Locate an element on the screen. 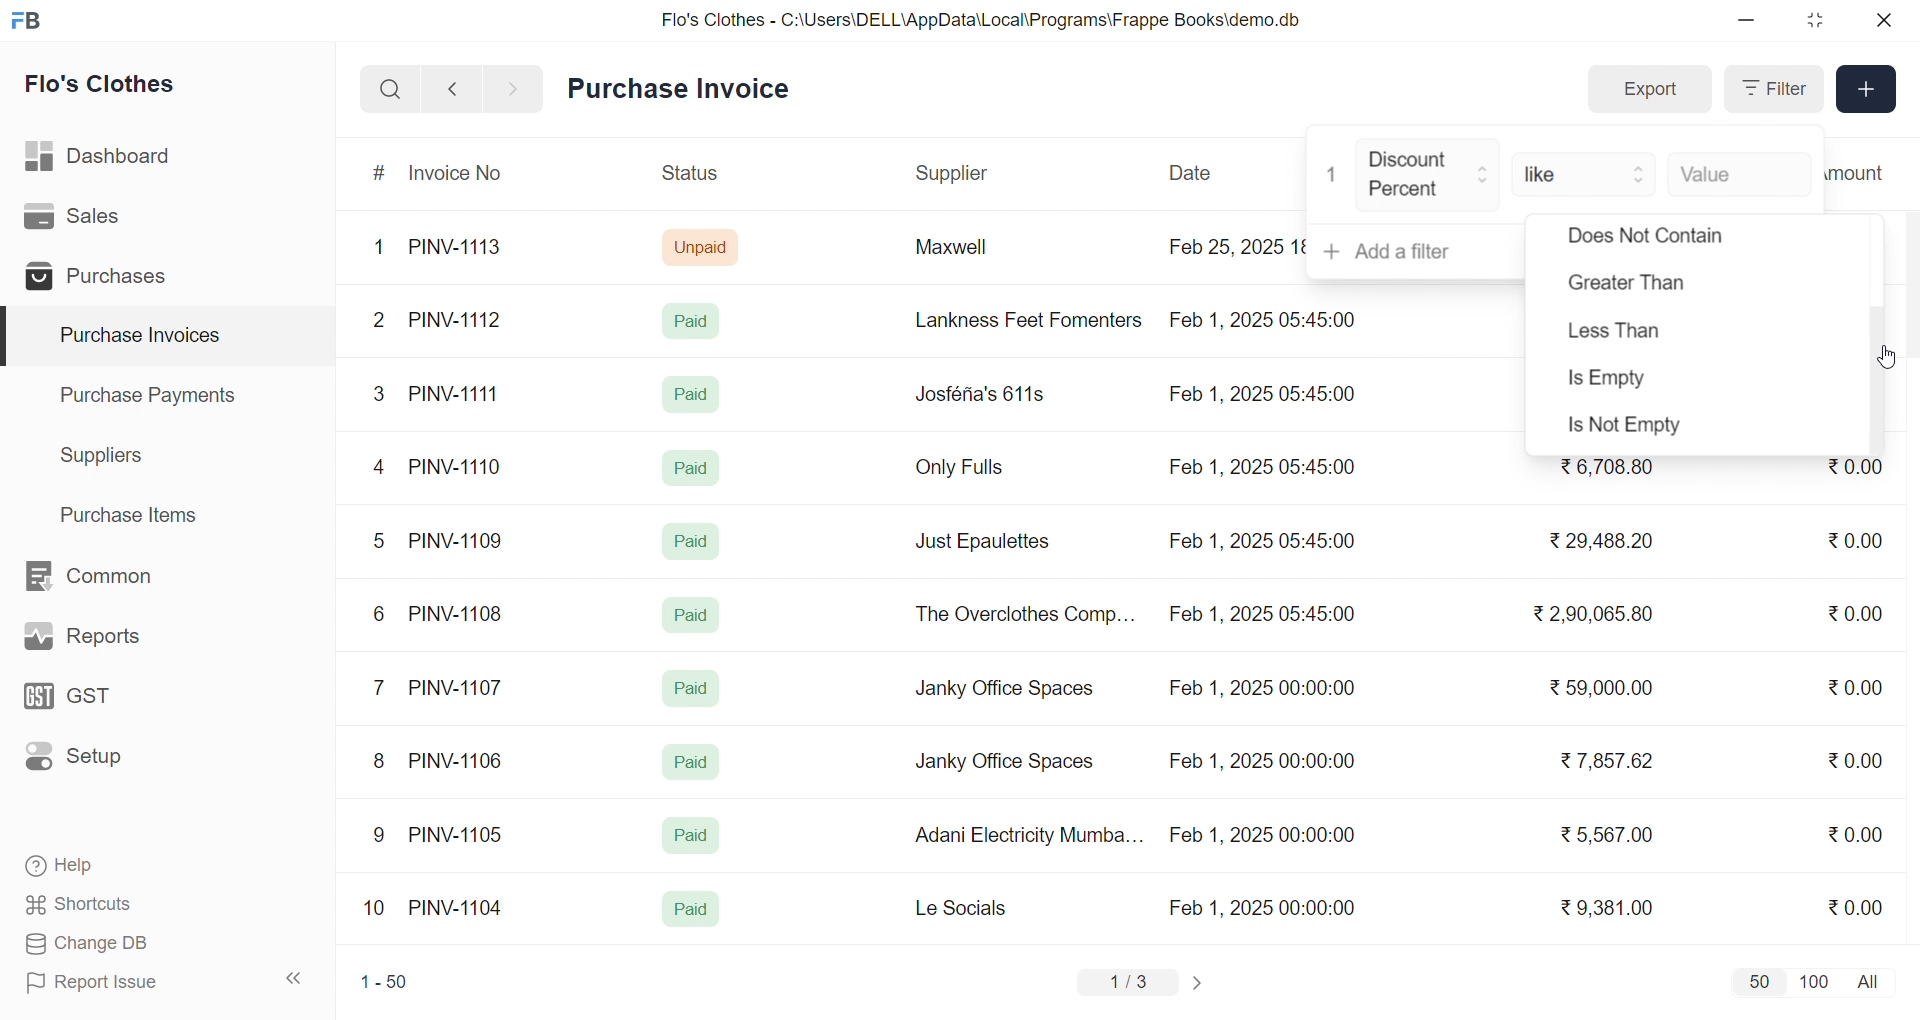 This screenshot has height=1020, width=1920. minimize is located at coordinates (1748, 21).